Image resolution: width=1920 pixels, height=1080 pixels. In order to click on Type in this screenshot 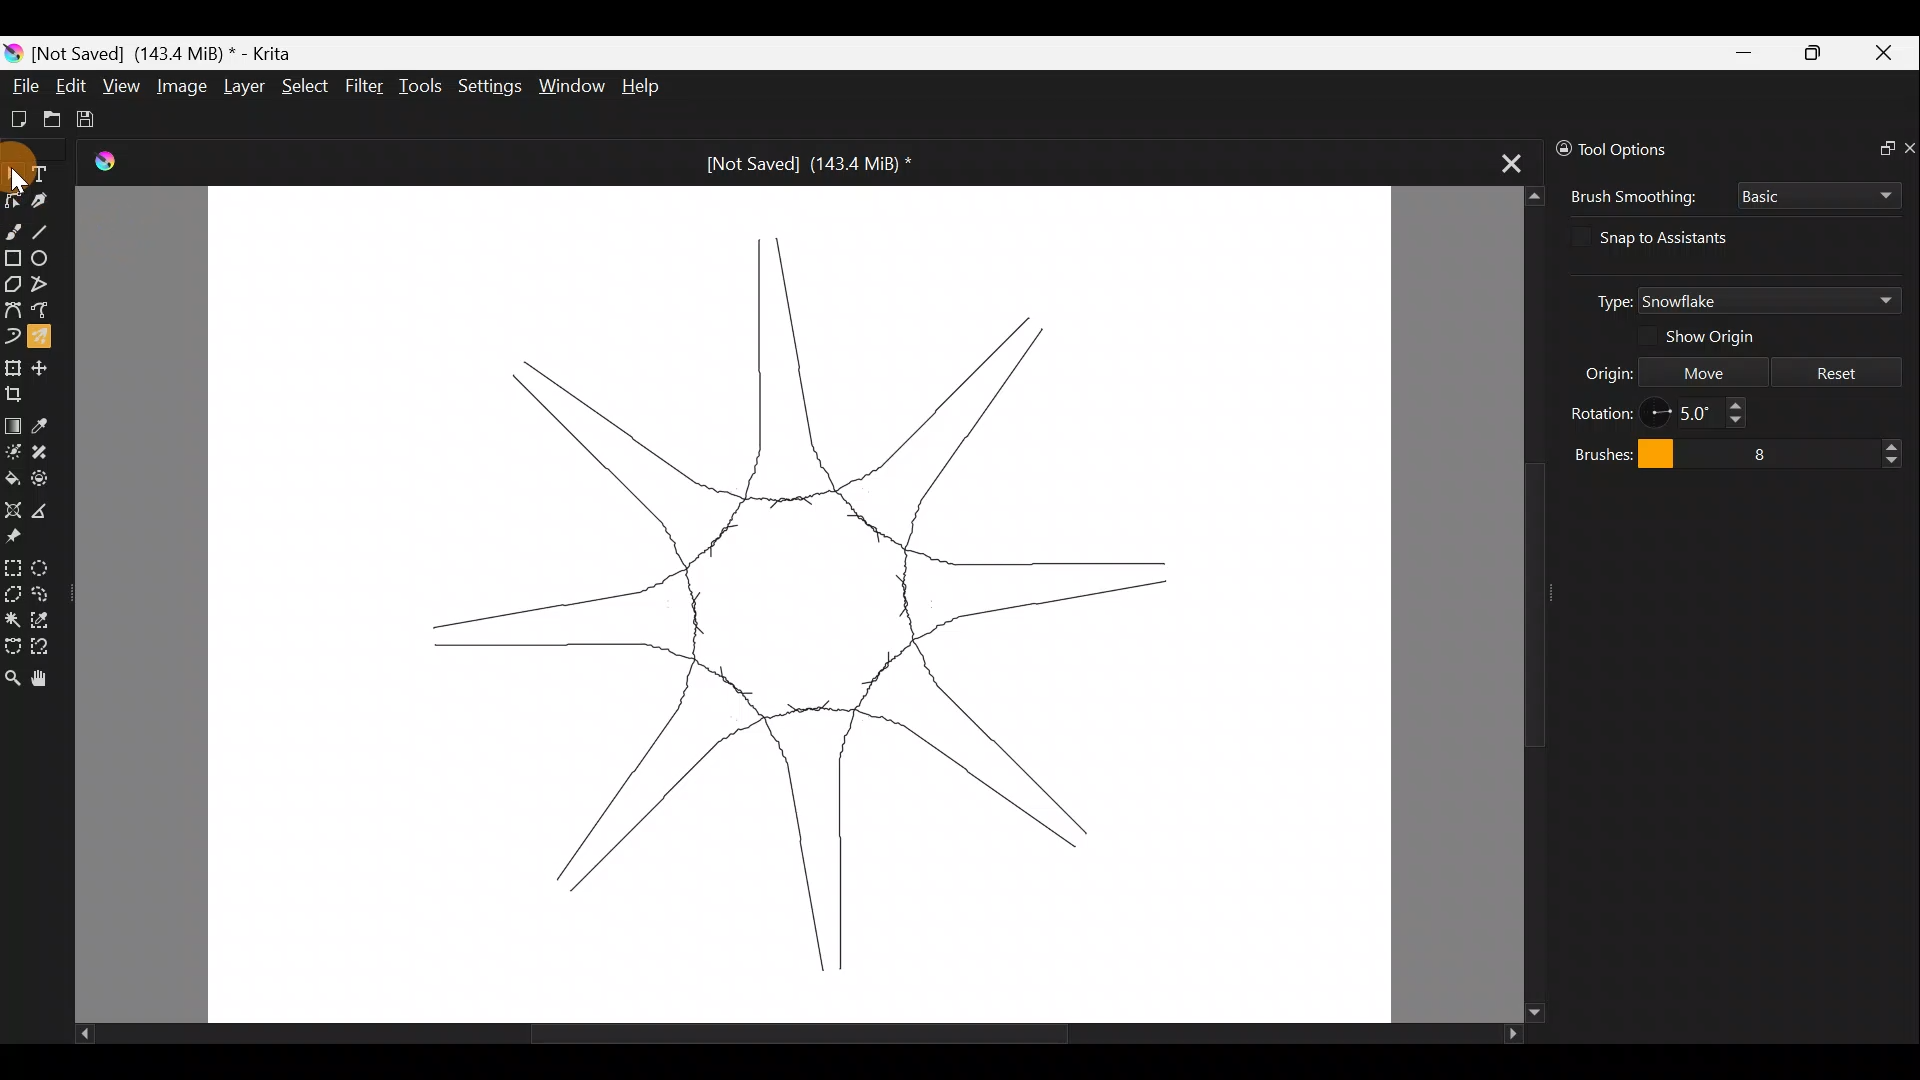, I will do `click(1604, 299)`.